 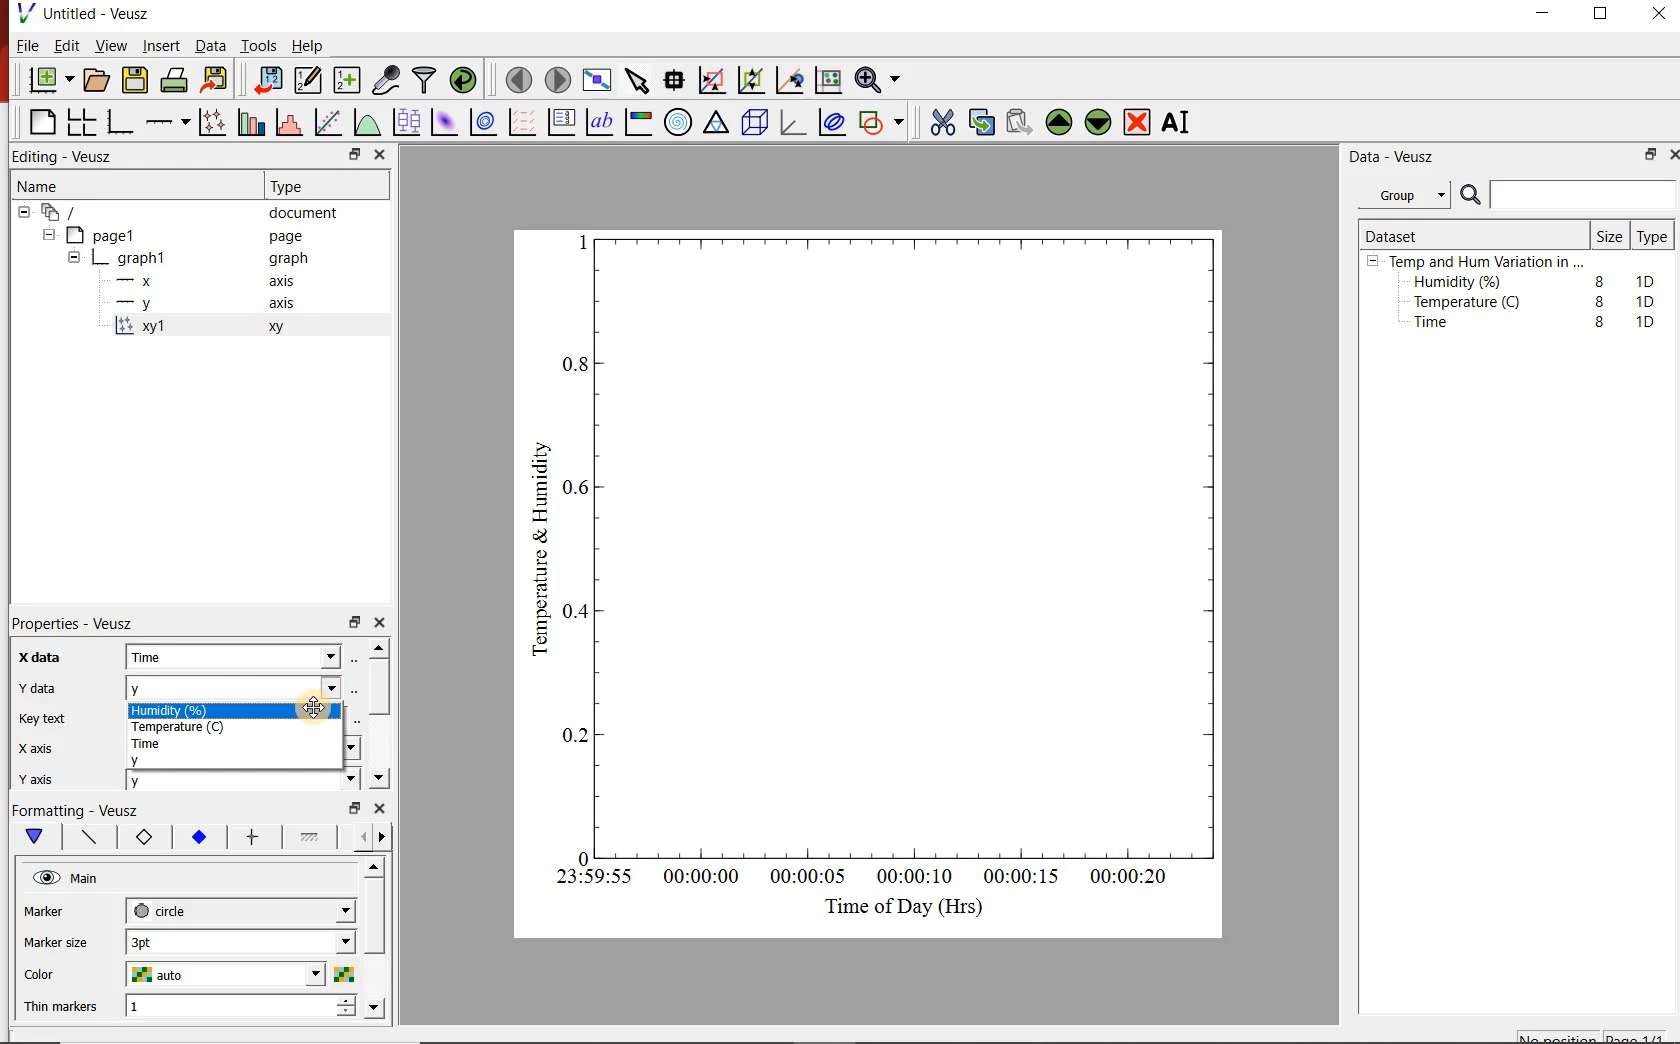 What do you see at coordinates (1670, 154) in the screenshot?
I see `close` at bounding box center [1670, 154].